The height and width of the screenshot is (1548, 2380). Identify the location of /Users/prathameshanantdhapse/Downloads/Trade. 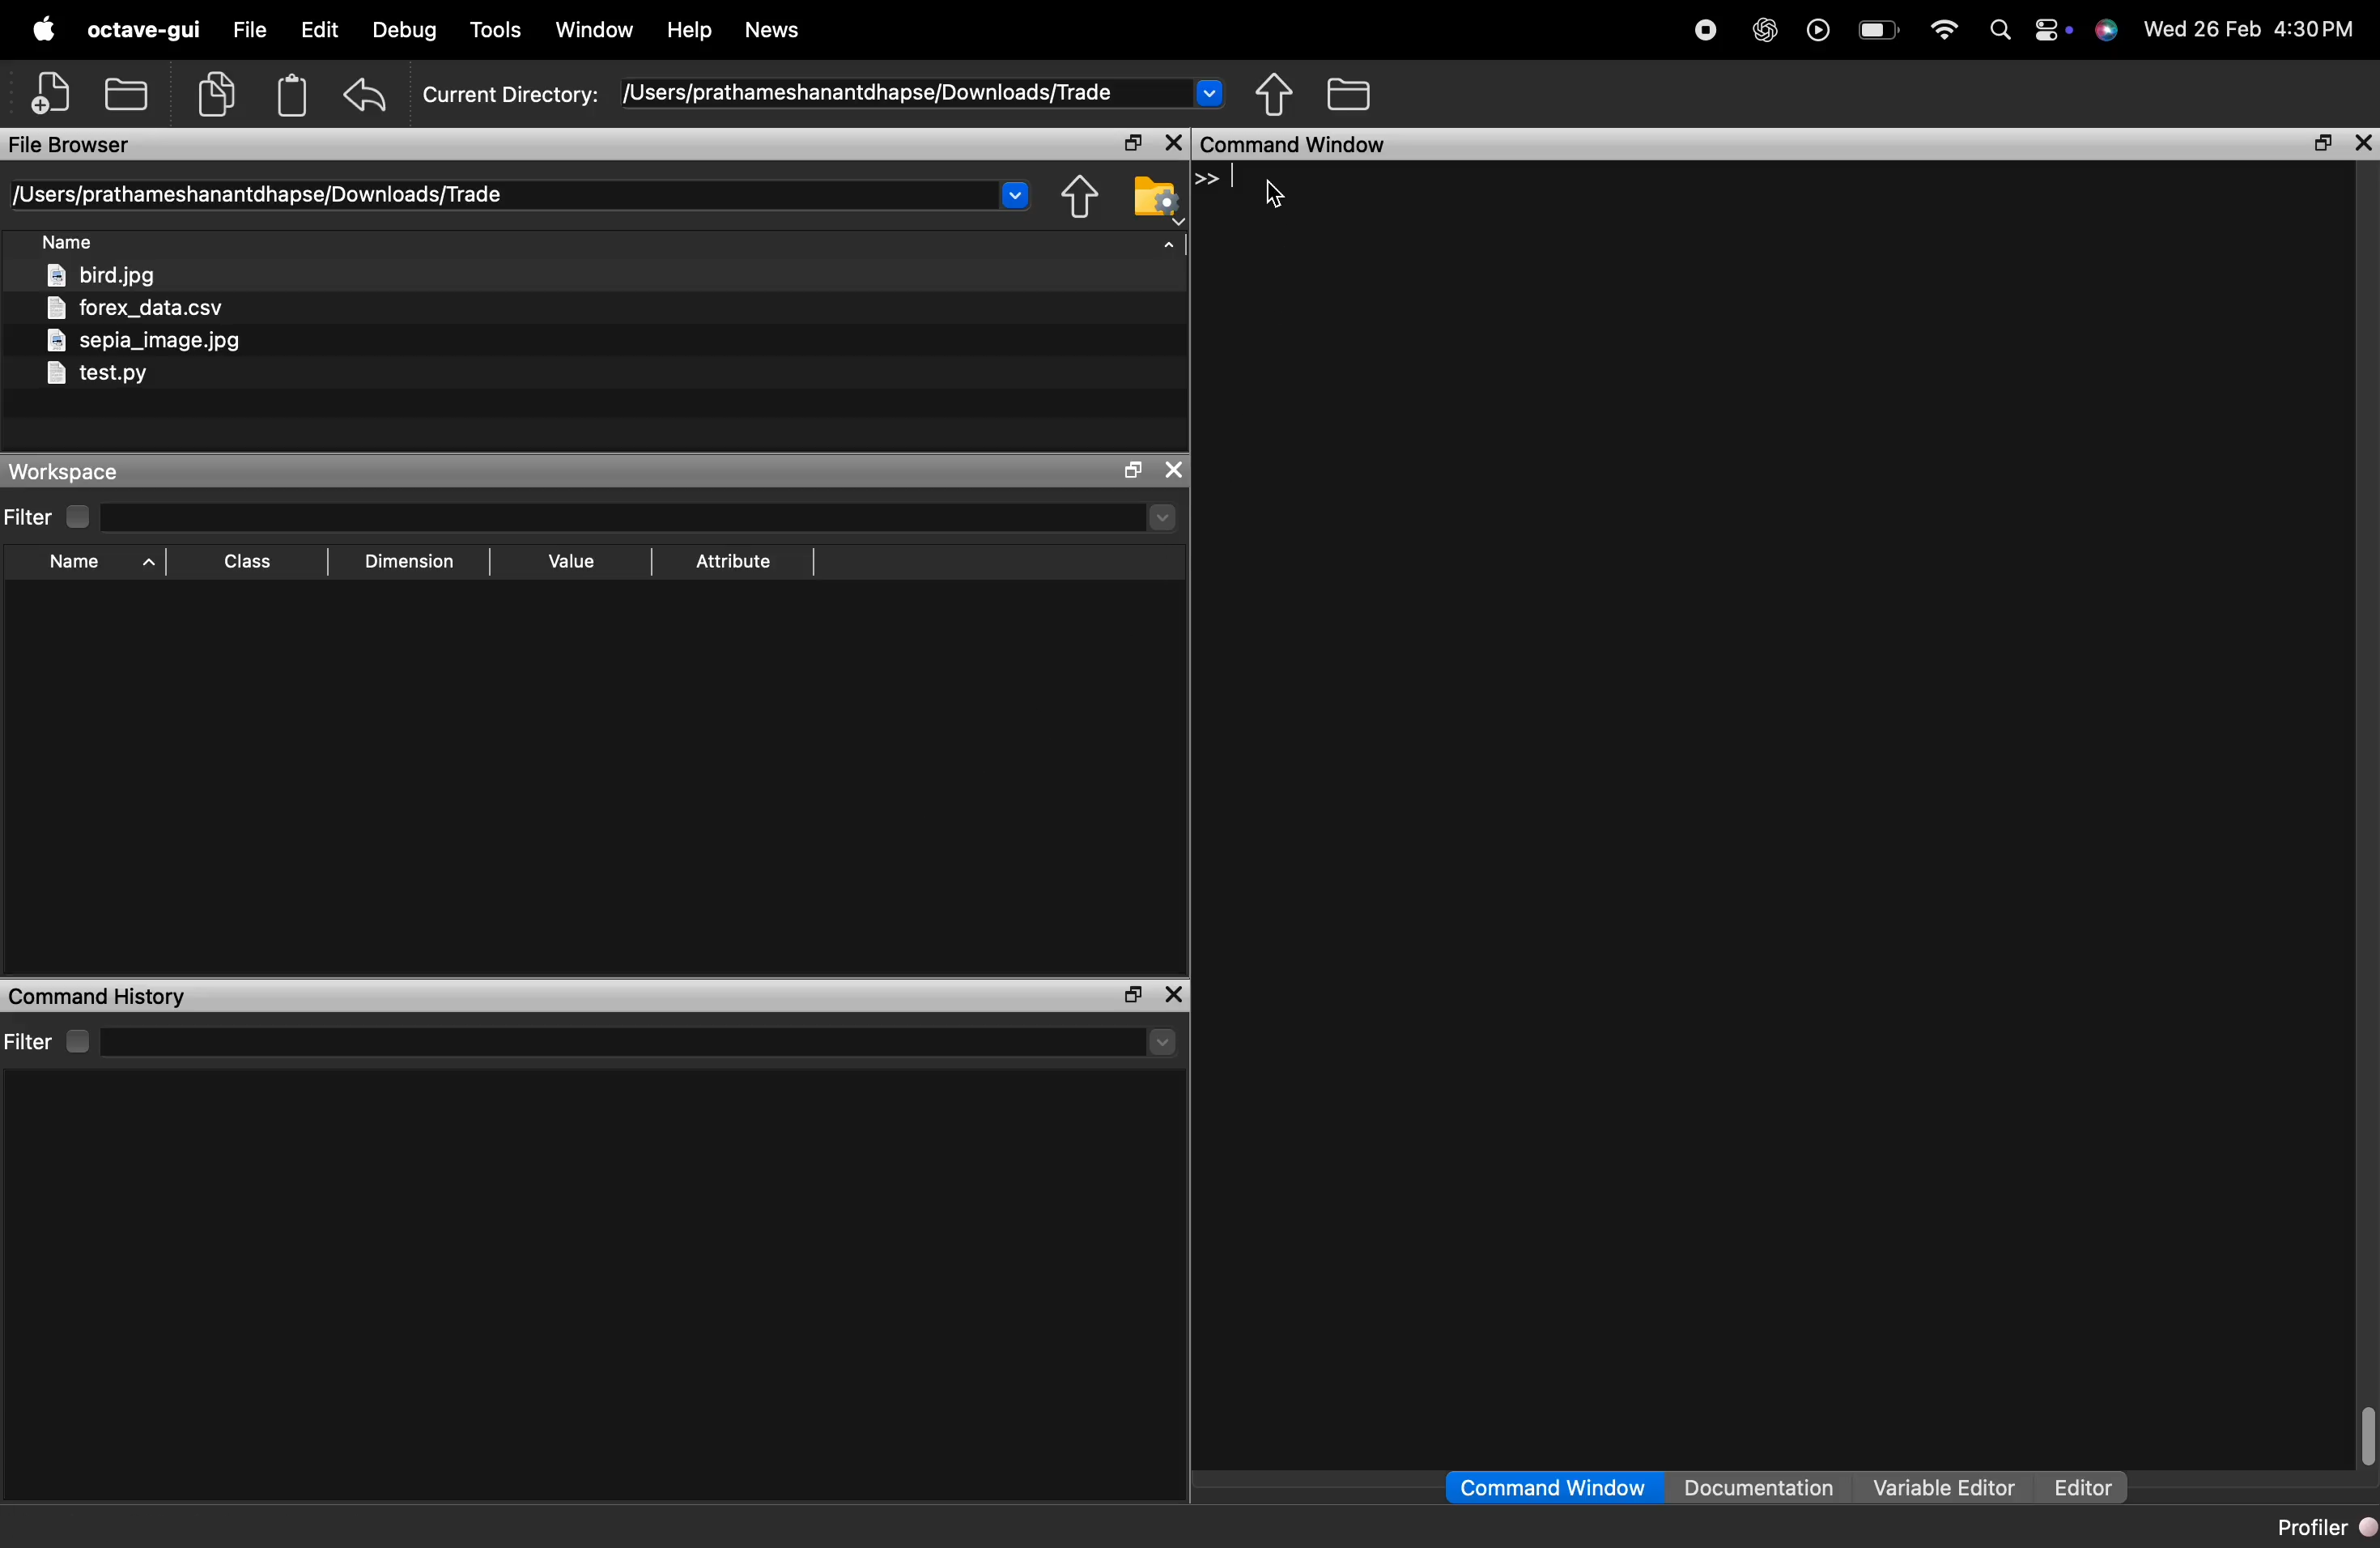
(875, 92).